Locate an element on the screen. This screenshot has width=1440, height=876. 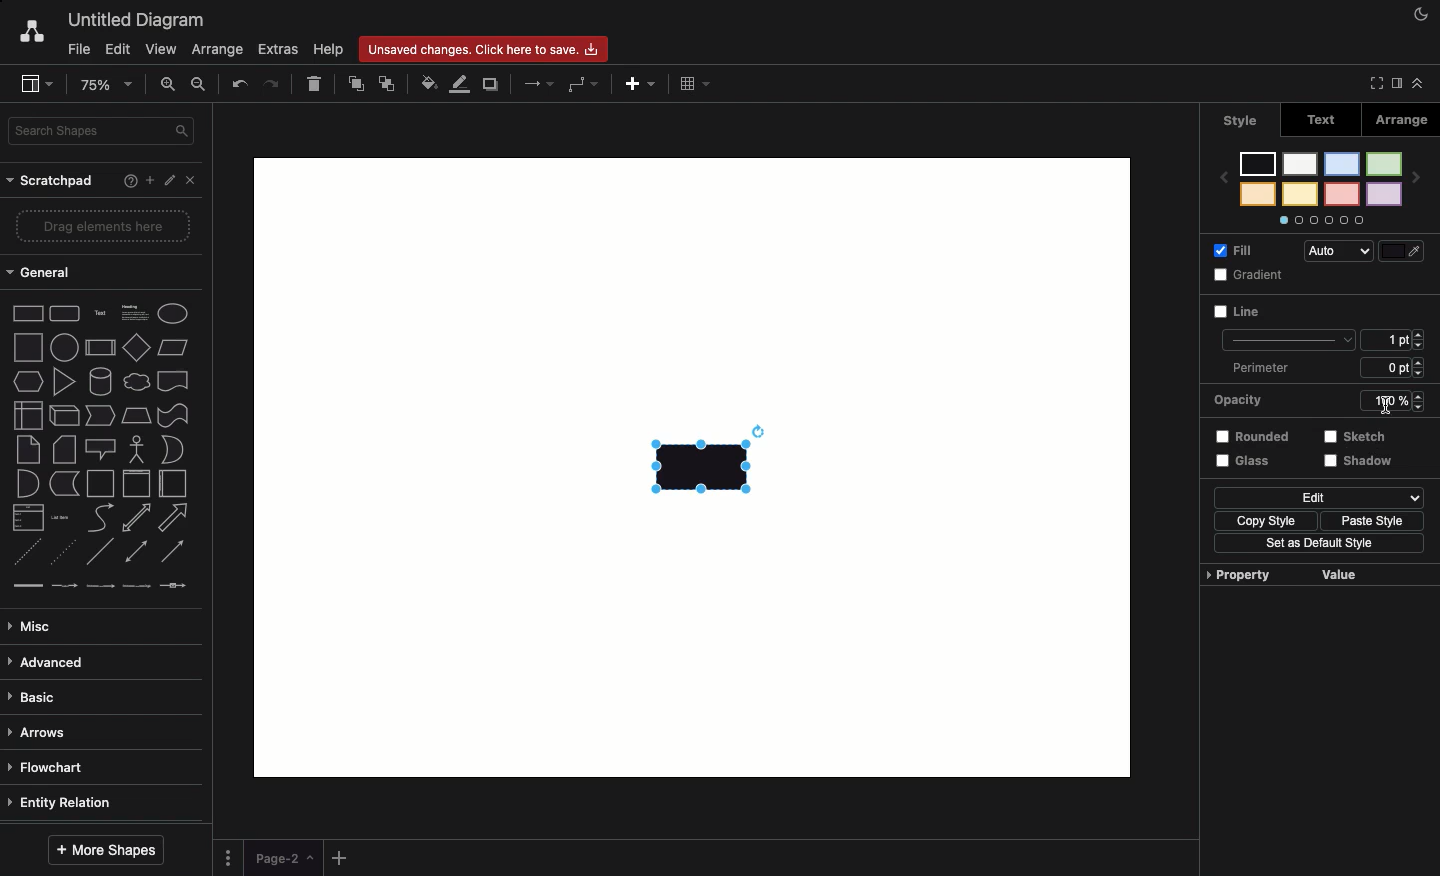
process is located at coordinates (99, 349).